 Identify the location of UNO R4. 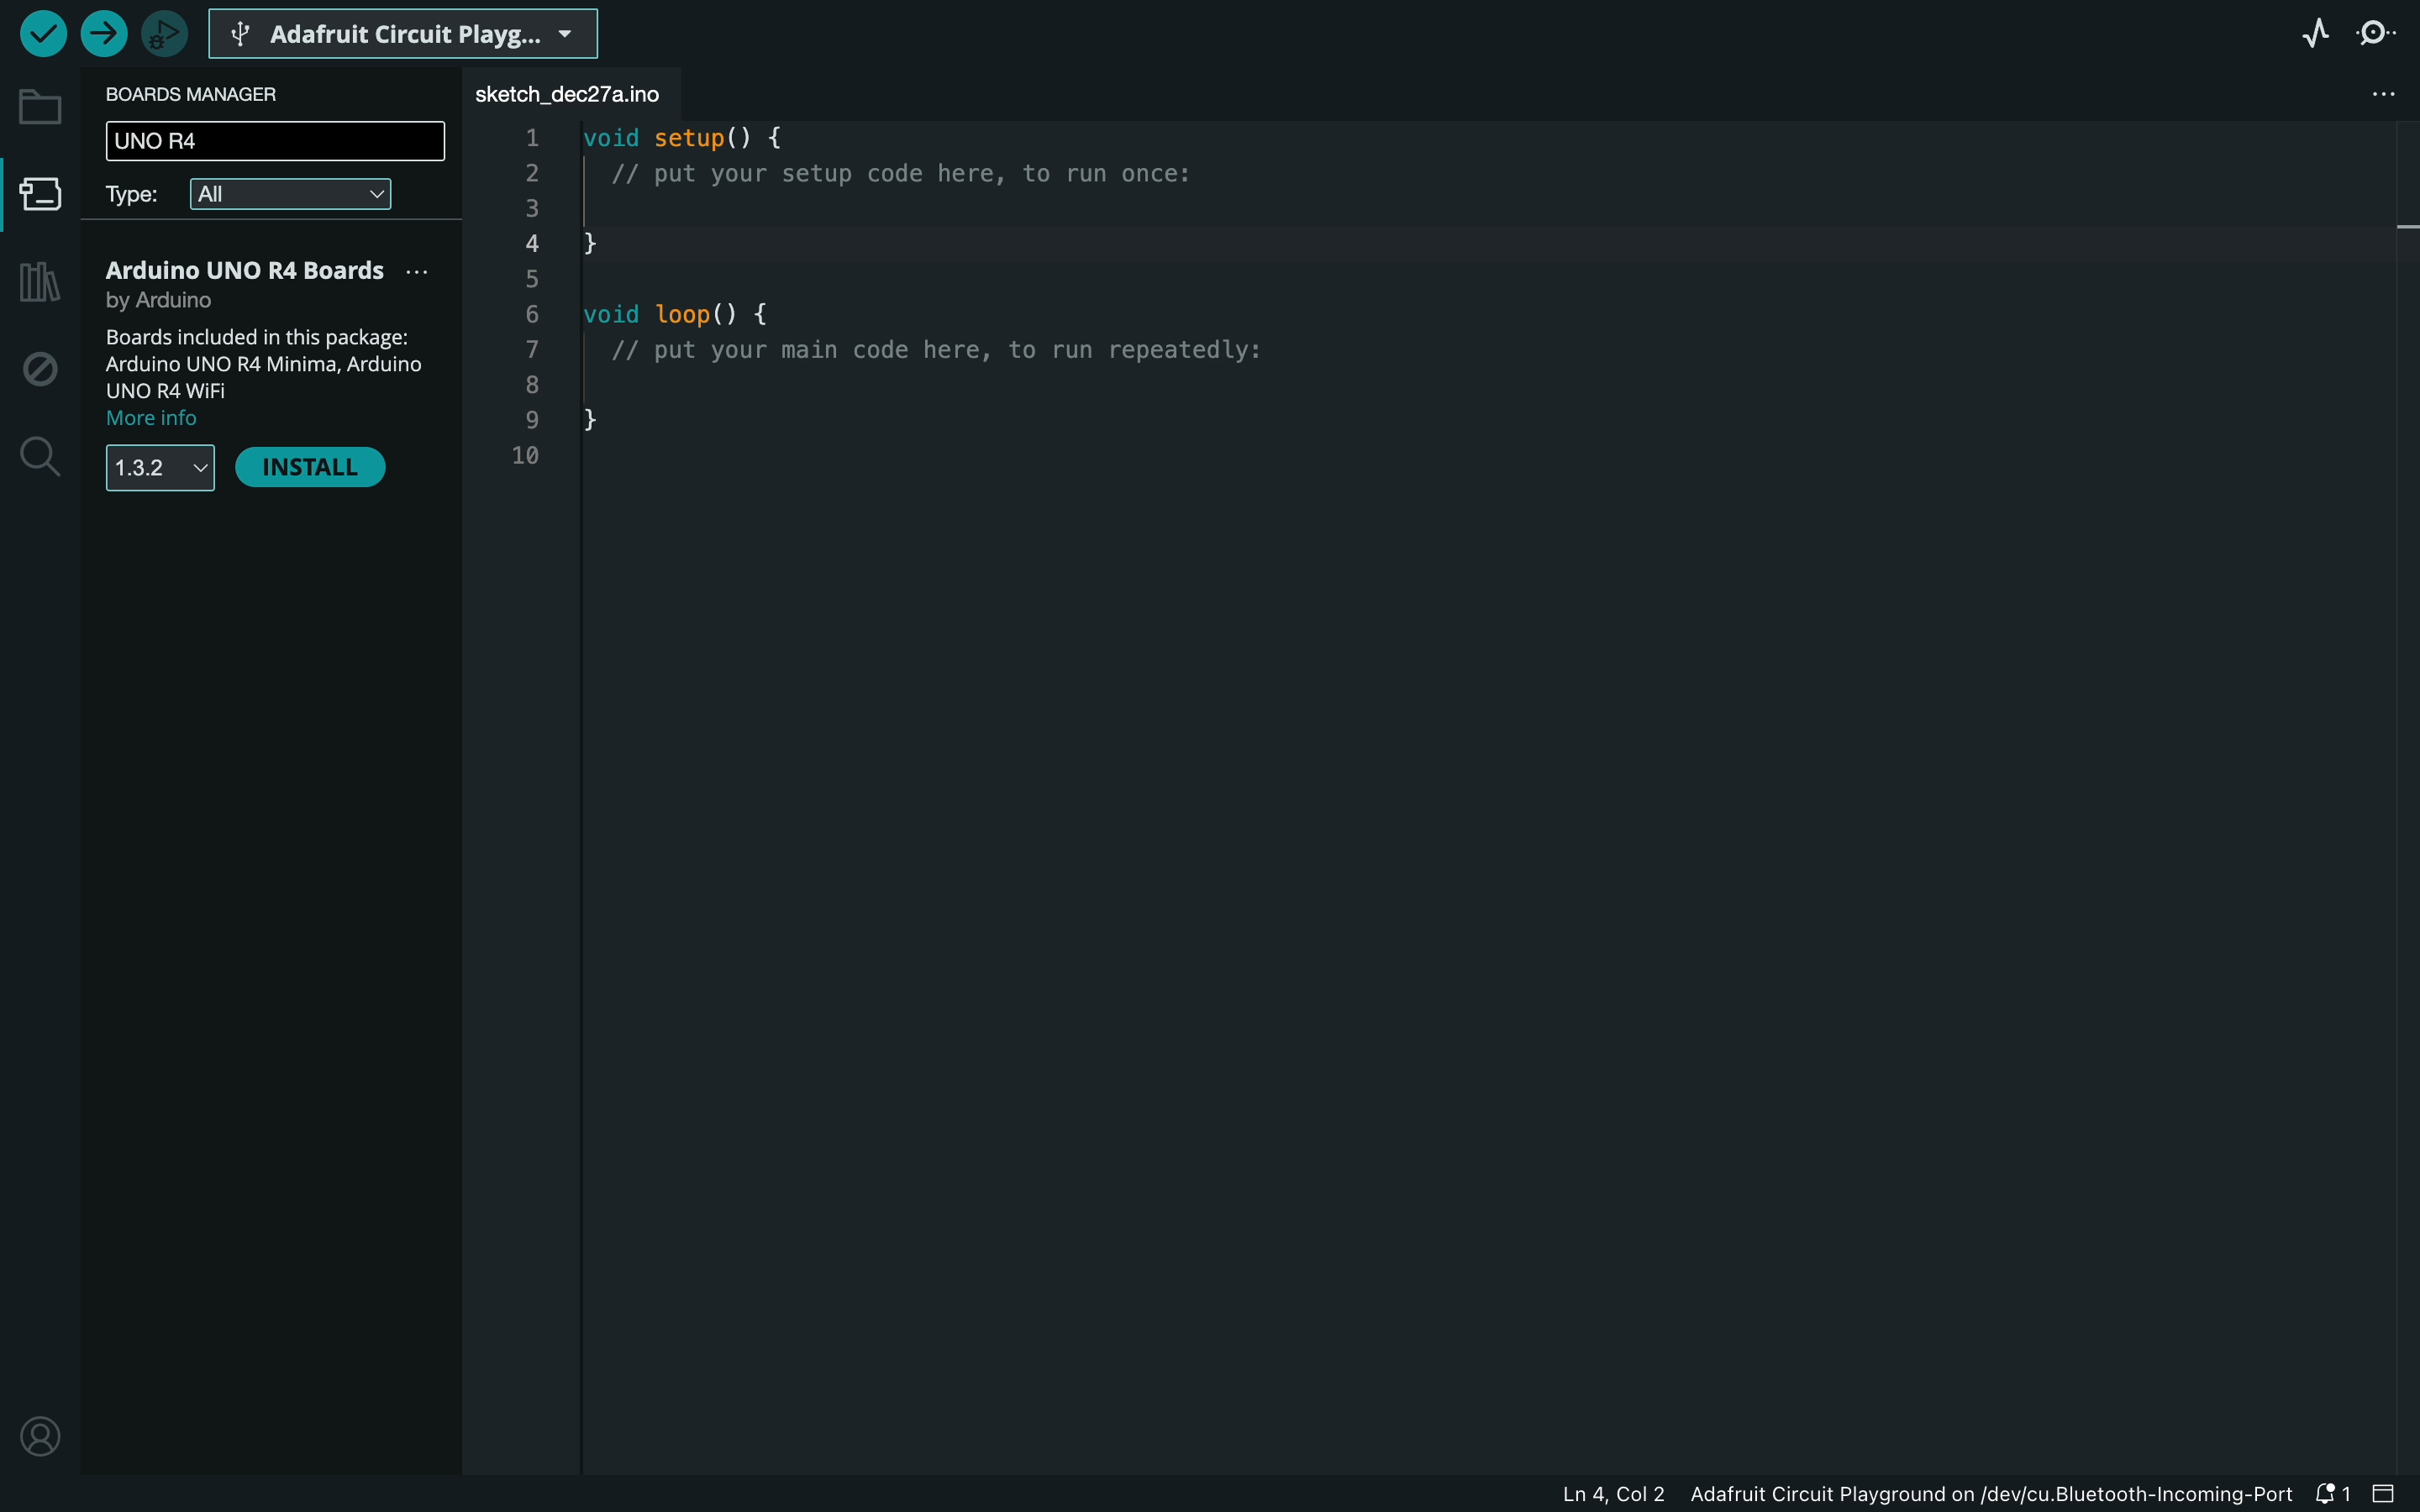
(276, 141).